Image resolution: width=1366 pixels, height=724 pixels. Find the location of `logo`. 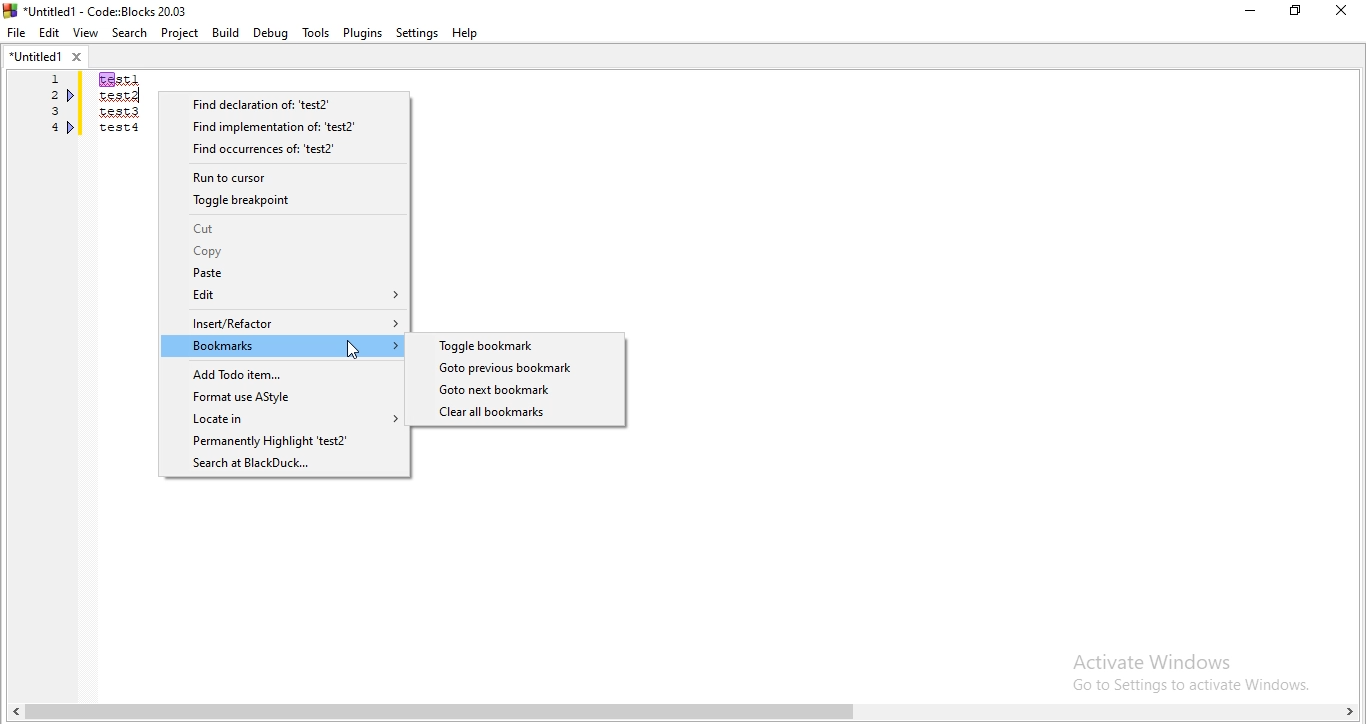

logo is located at coordinates (98, 9).